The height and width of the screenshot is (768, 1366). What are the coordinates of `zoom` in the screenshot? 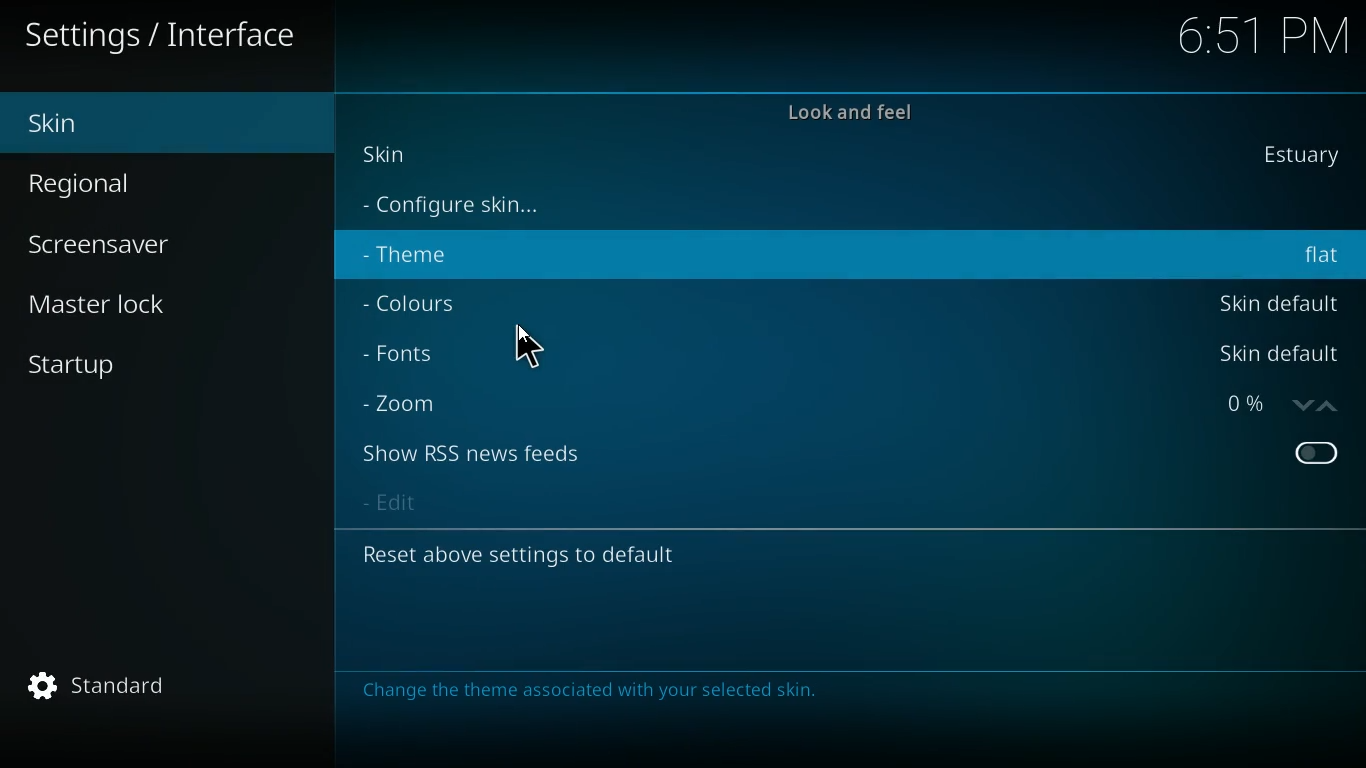 It's located at (409, 400).